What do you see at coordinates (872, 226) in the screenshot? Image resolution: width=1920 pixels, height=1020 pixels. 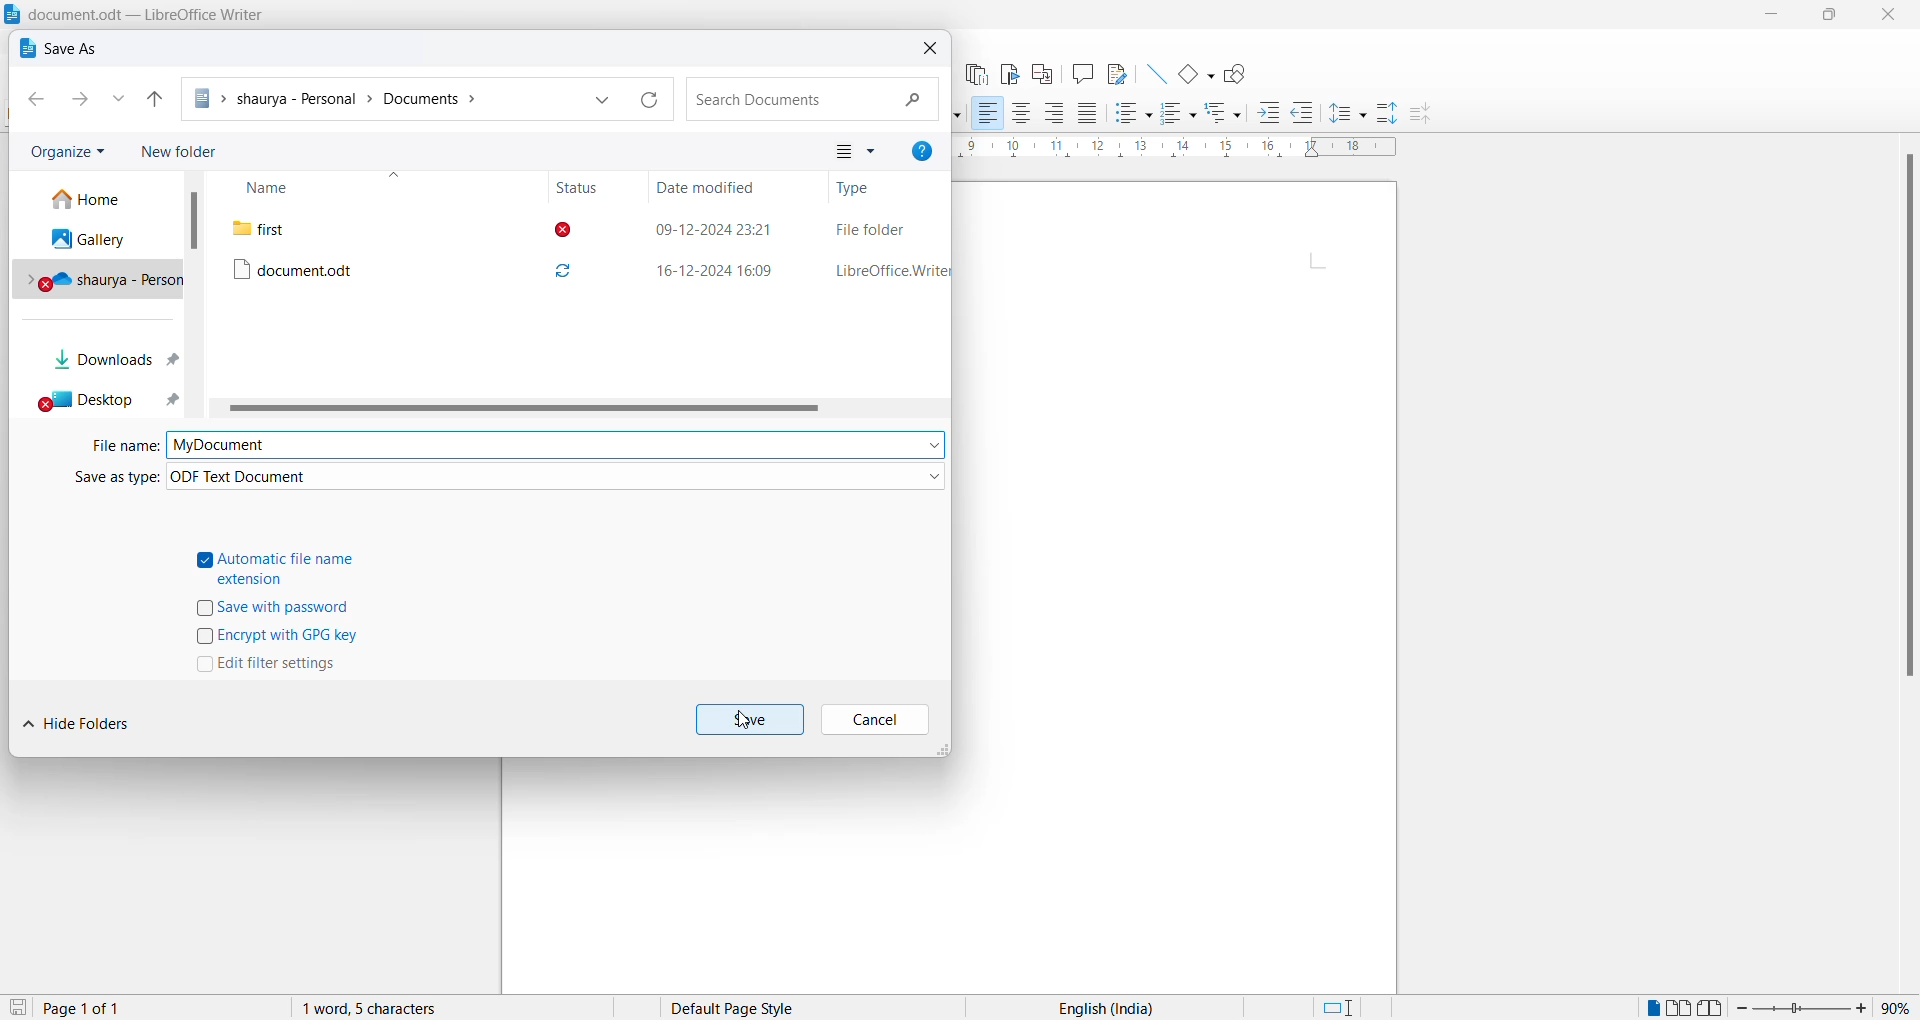 I see `file folder` at bounding box center [872, 226].